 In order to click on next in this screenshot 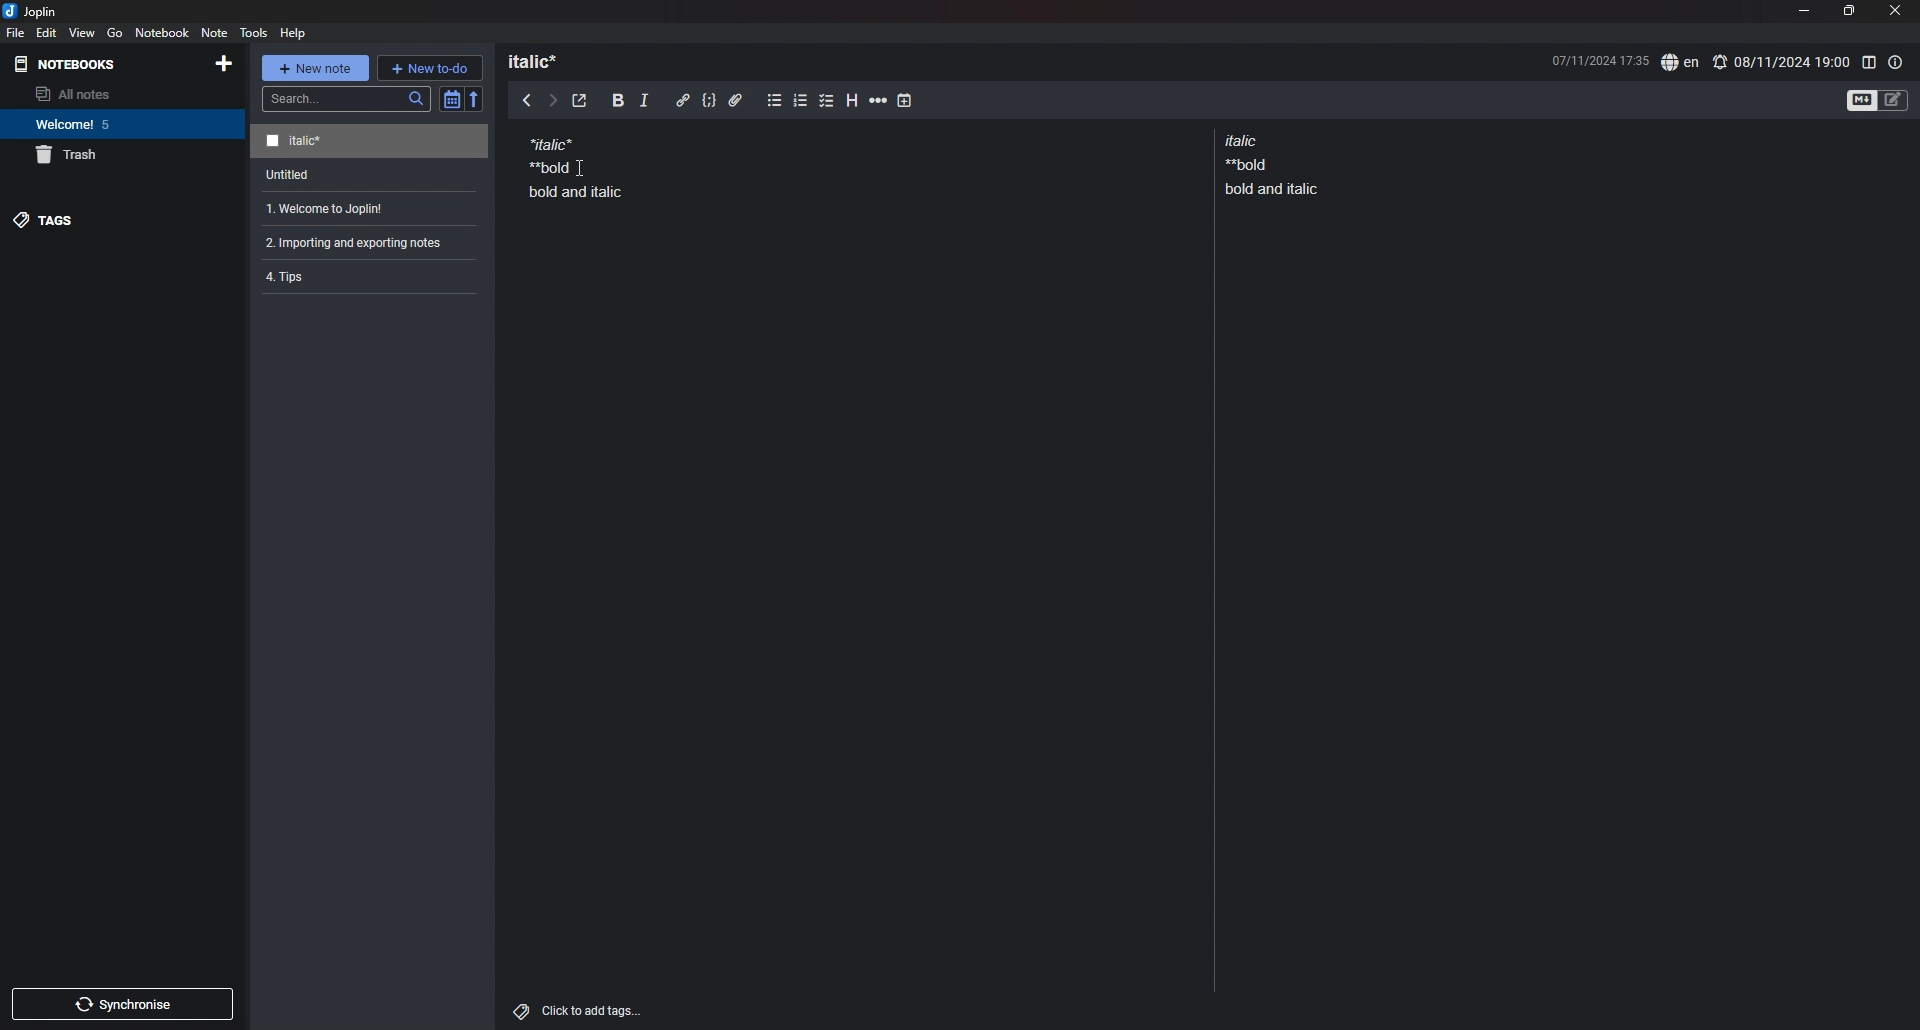, I will do `click(553, 101)`.